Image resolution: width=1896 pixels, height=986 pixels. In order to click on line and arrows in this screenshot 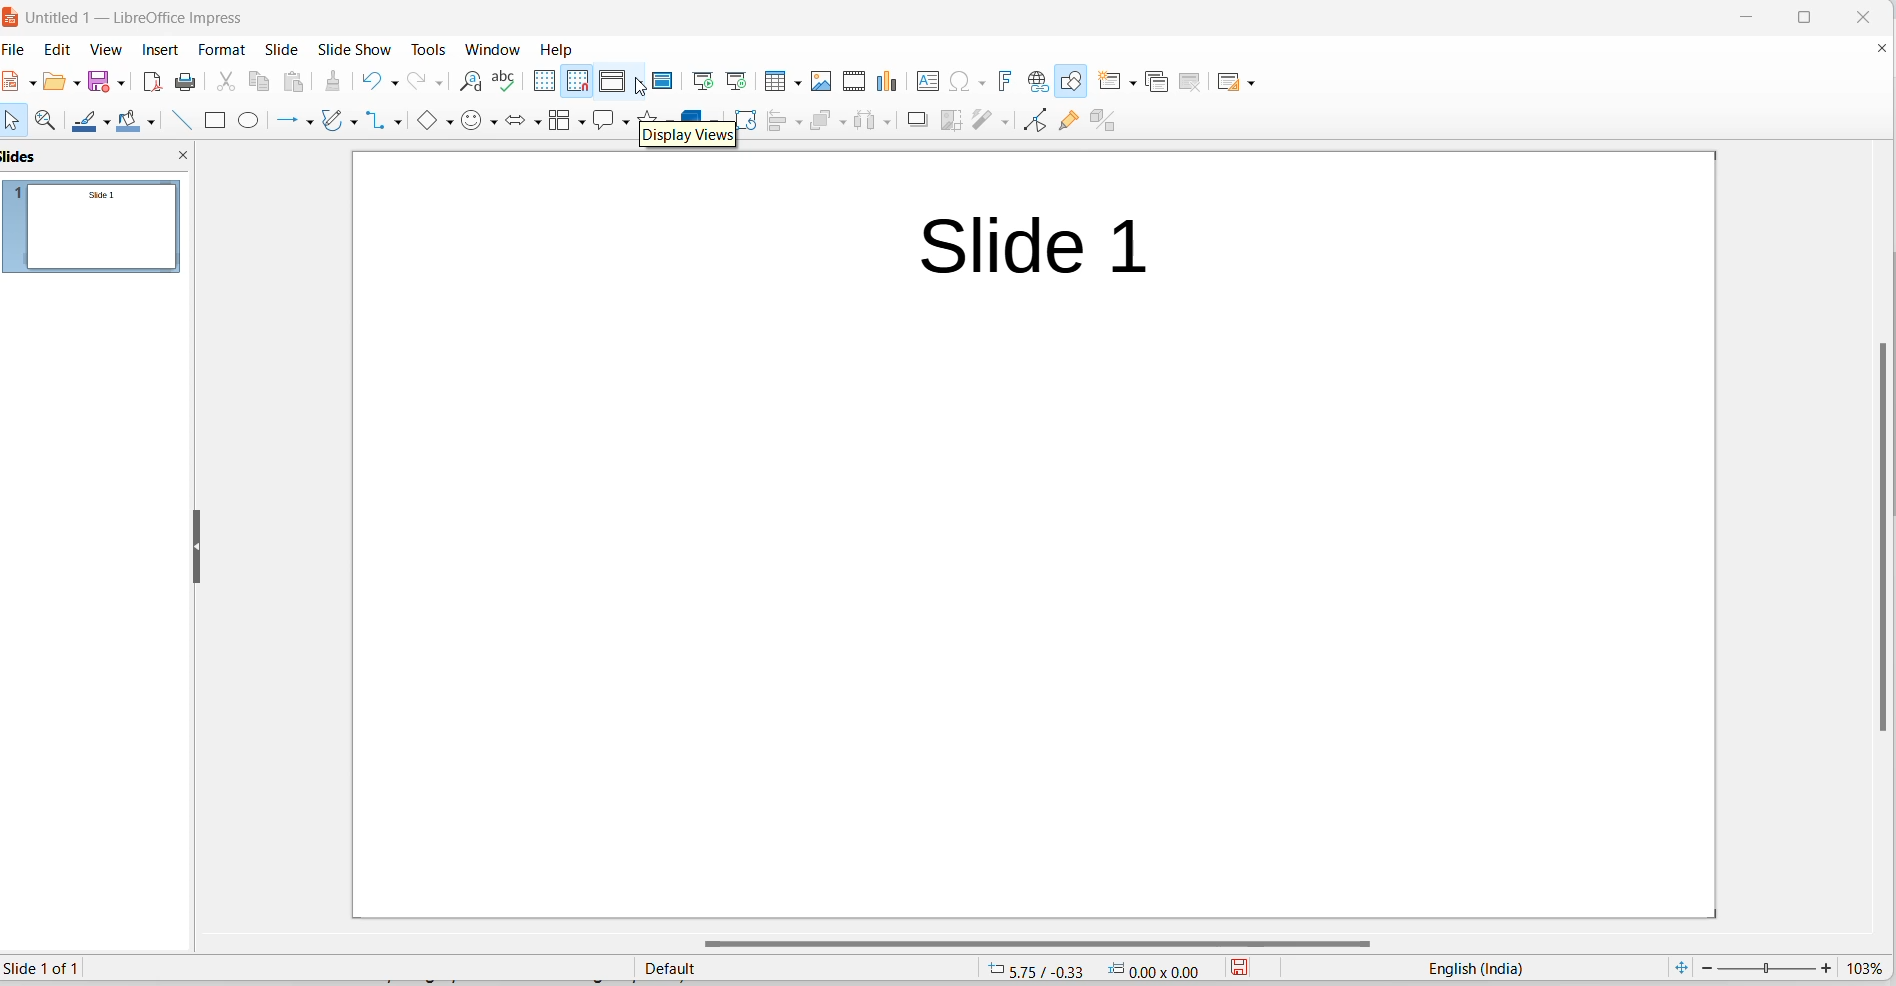, I will do `click(287, 122)`.